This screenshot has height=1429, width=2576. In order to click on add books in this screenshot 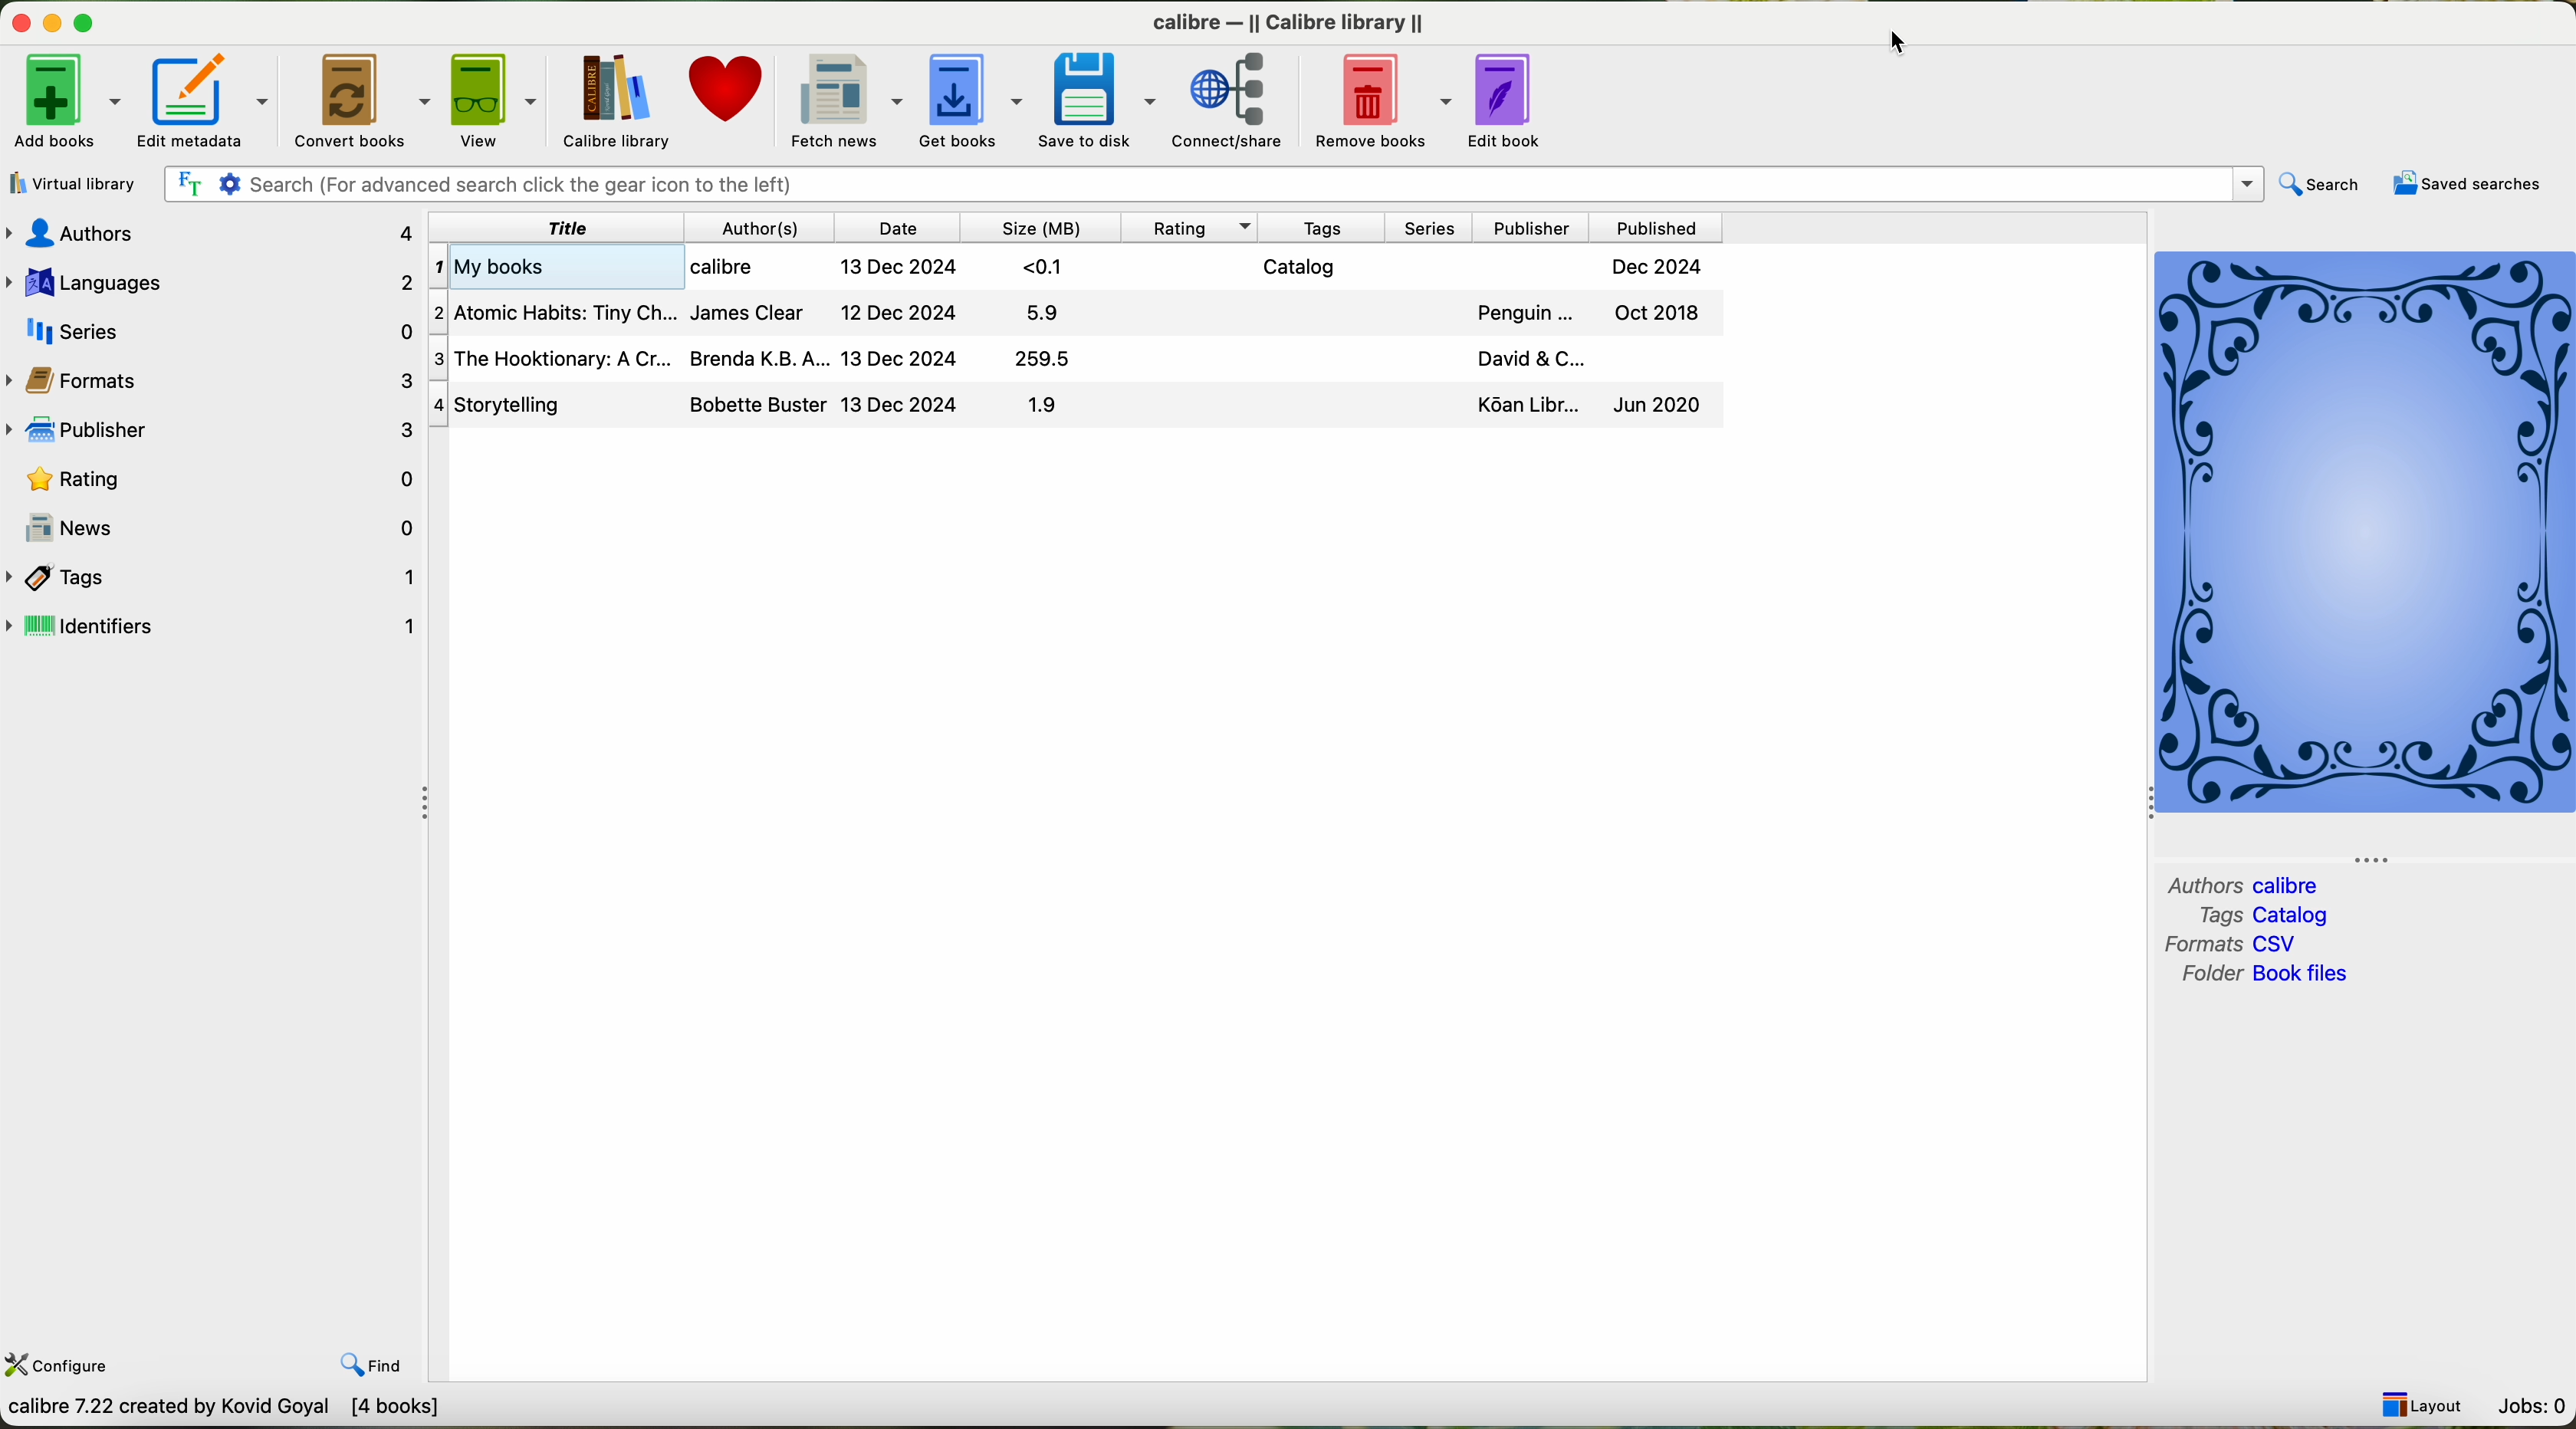, I will do `click(66, 102)`.